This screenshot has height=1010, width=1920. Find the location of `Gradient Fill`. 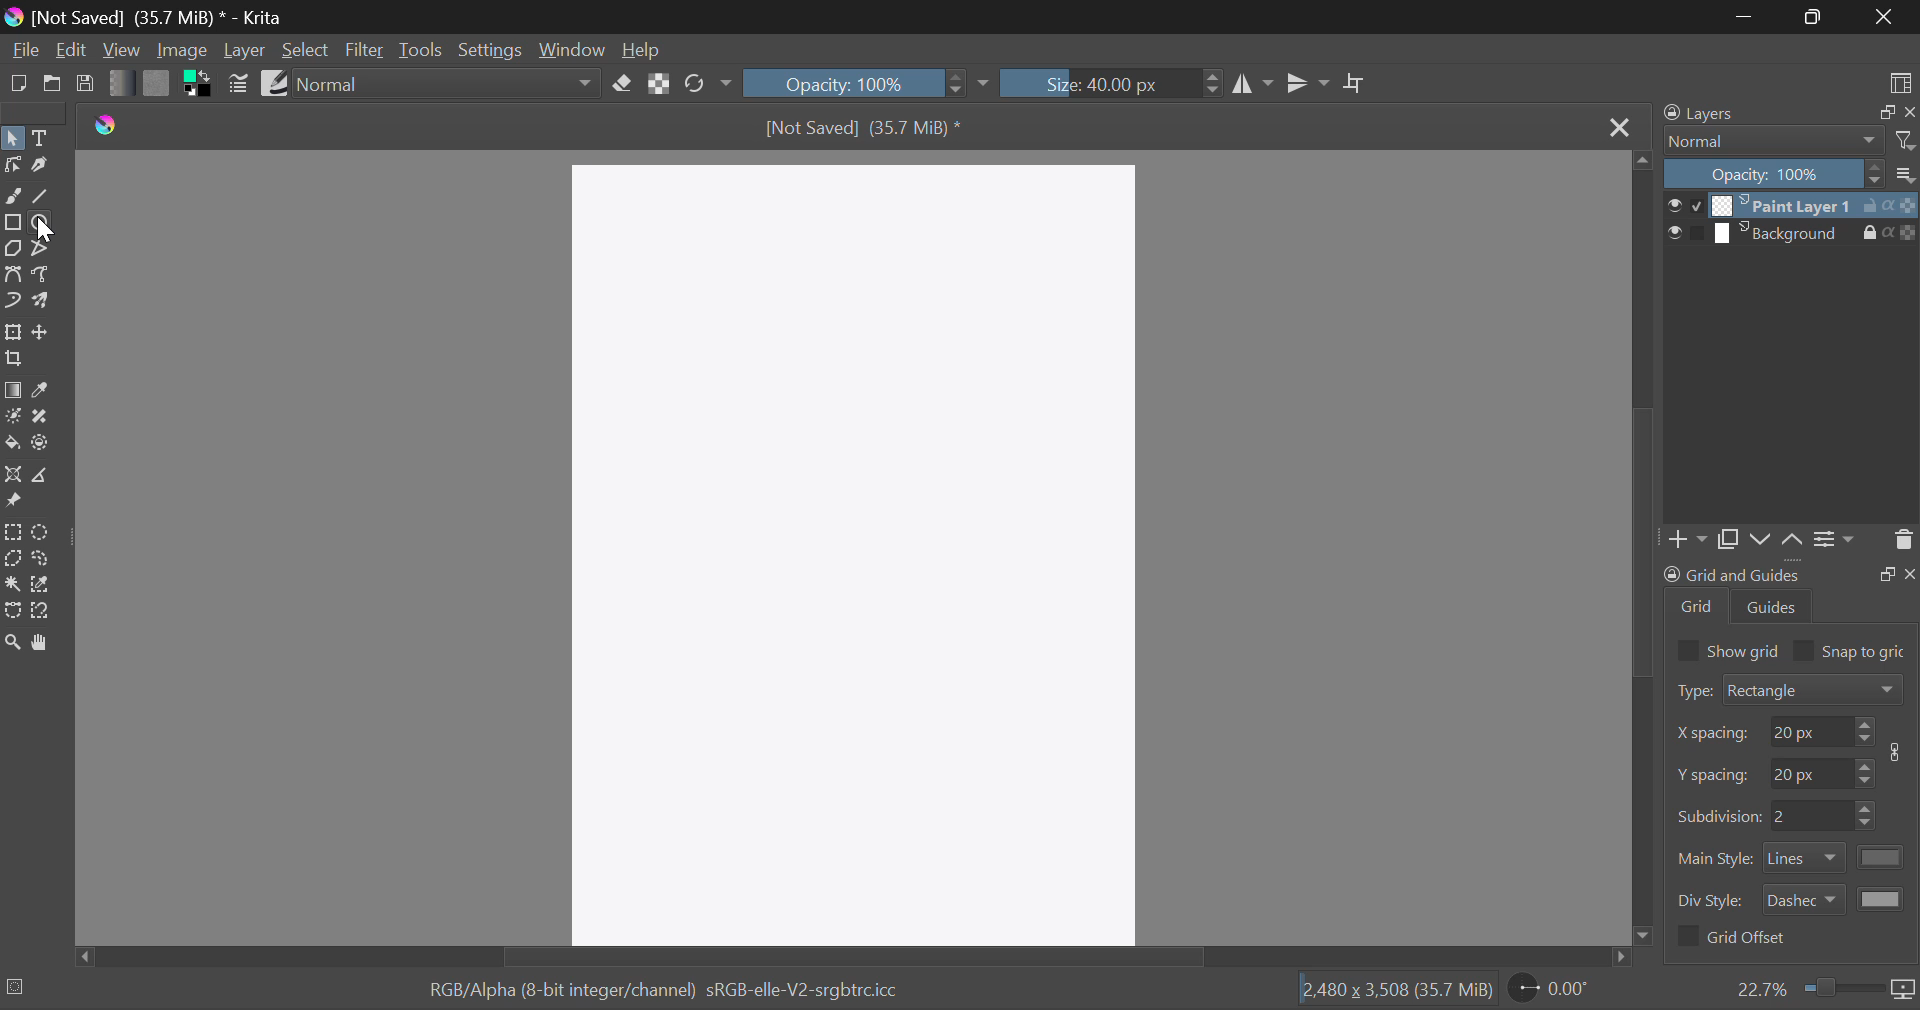

Gradient Fill is located at coordinates (14, 390).